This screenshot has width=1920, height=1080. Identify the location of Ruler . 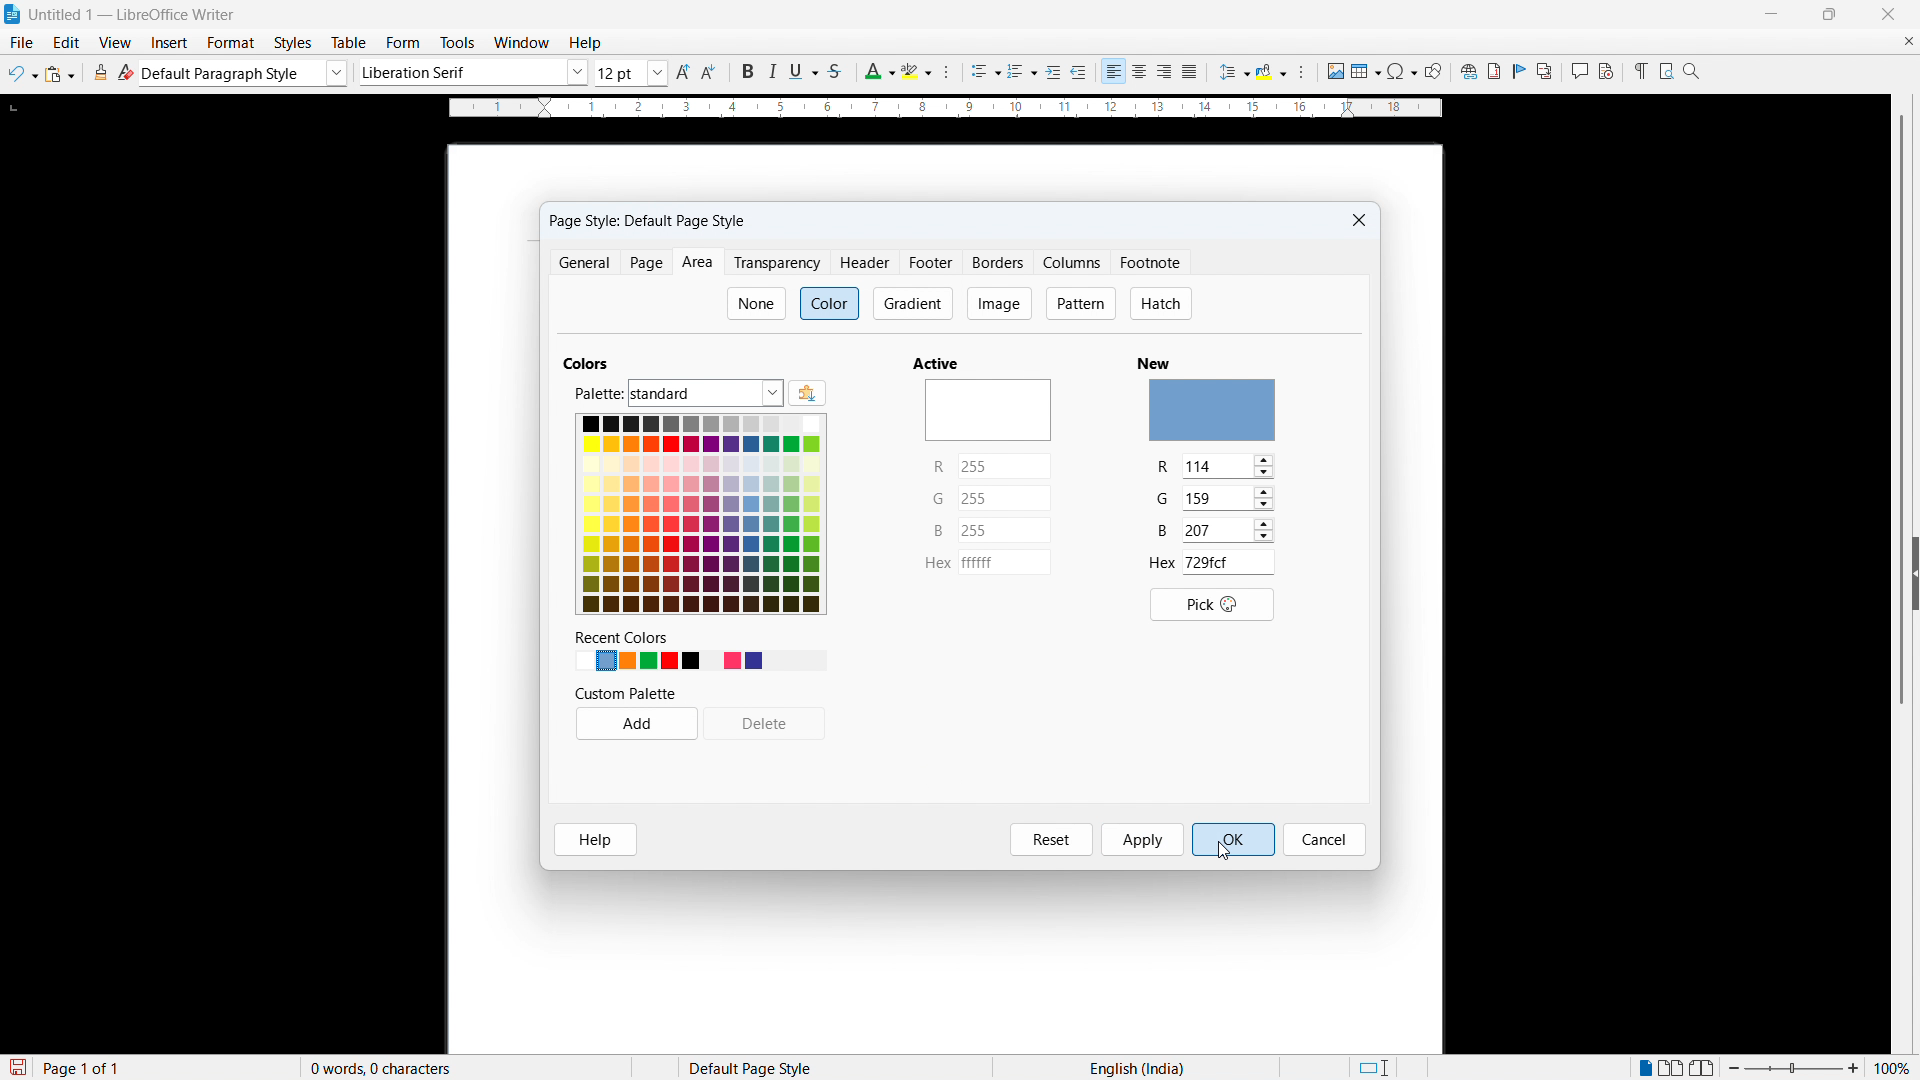
(945, 108).